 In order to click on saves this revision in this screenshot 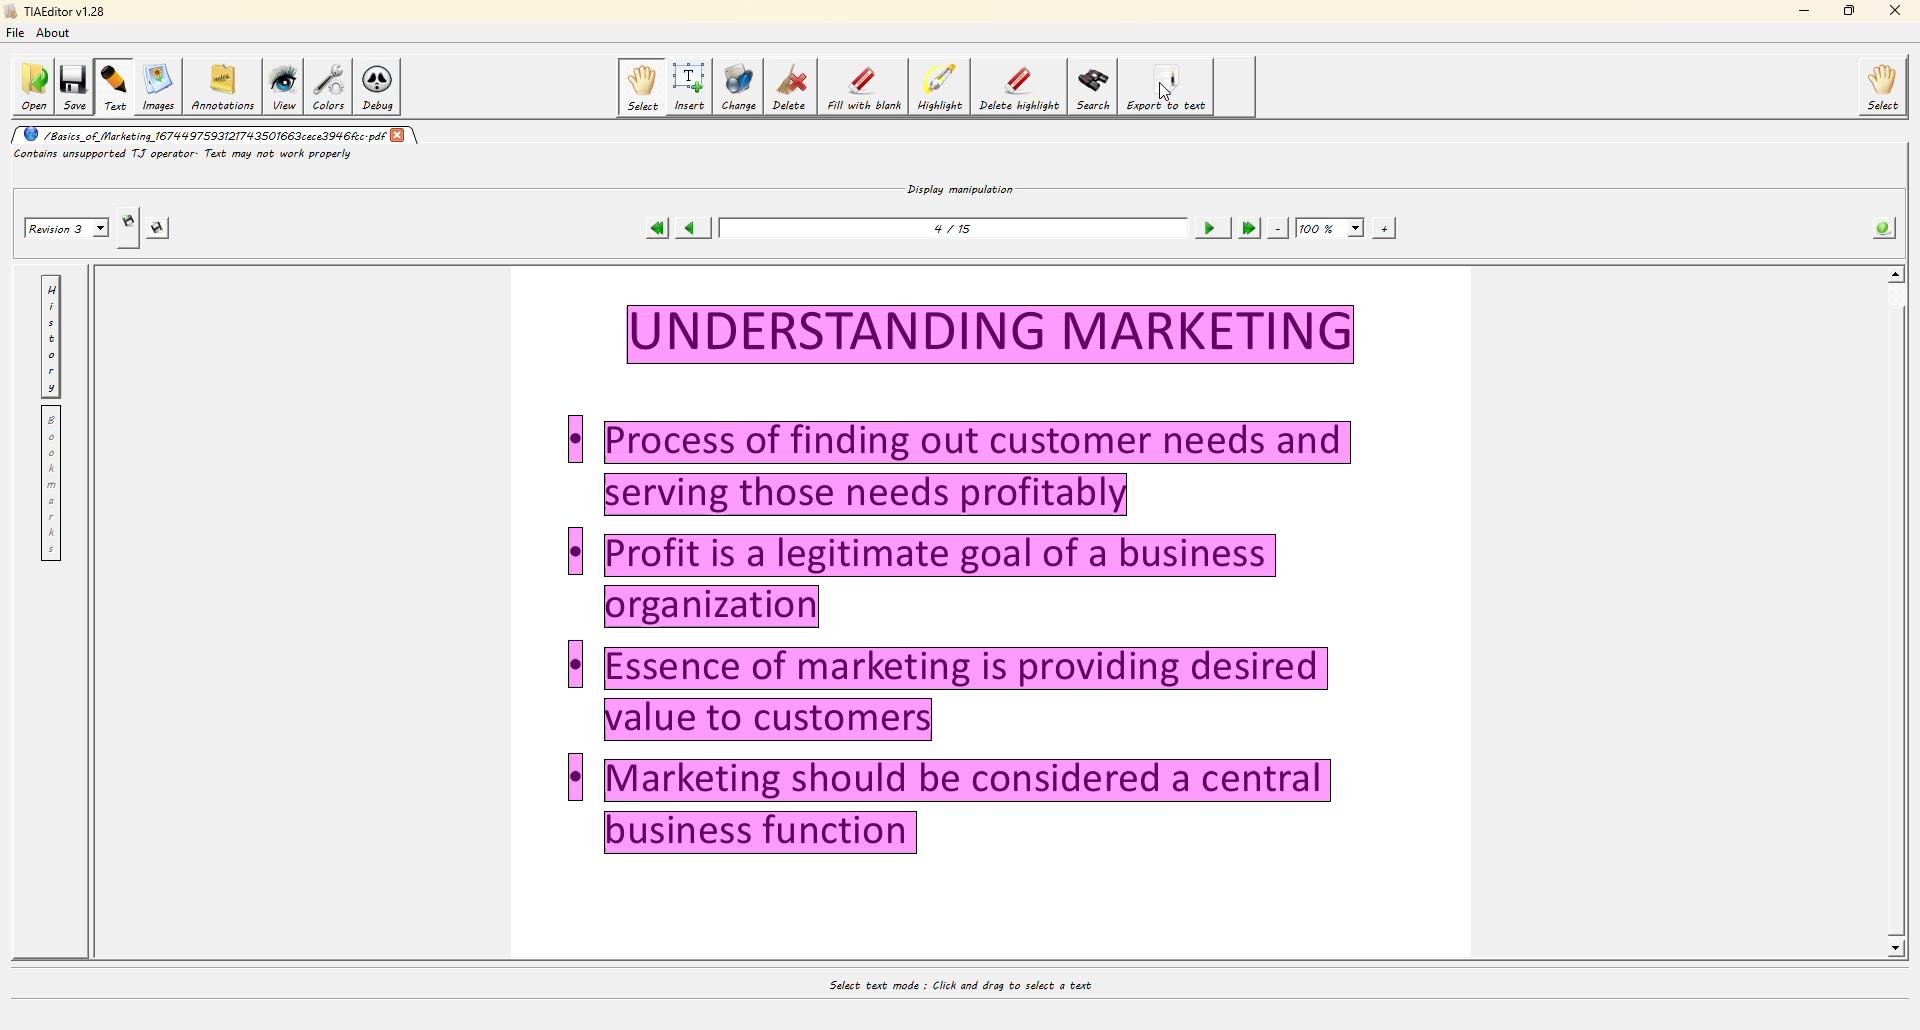, I will do `click(158, 227)`.